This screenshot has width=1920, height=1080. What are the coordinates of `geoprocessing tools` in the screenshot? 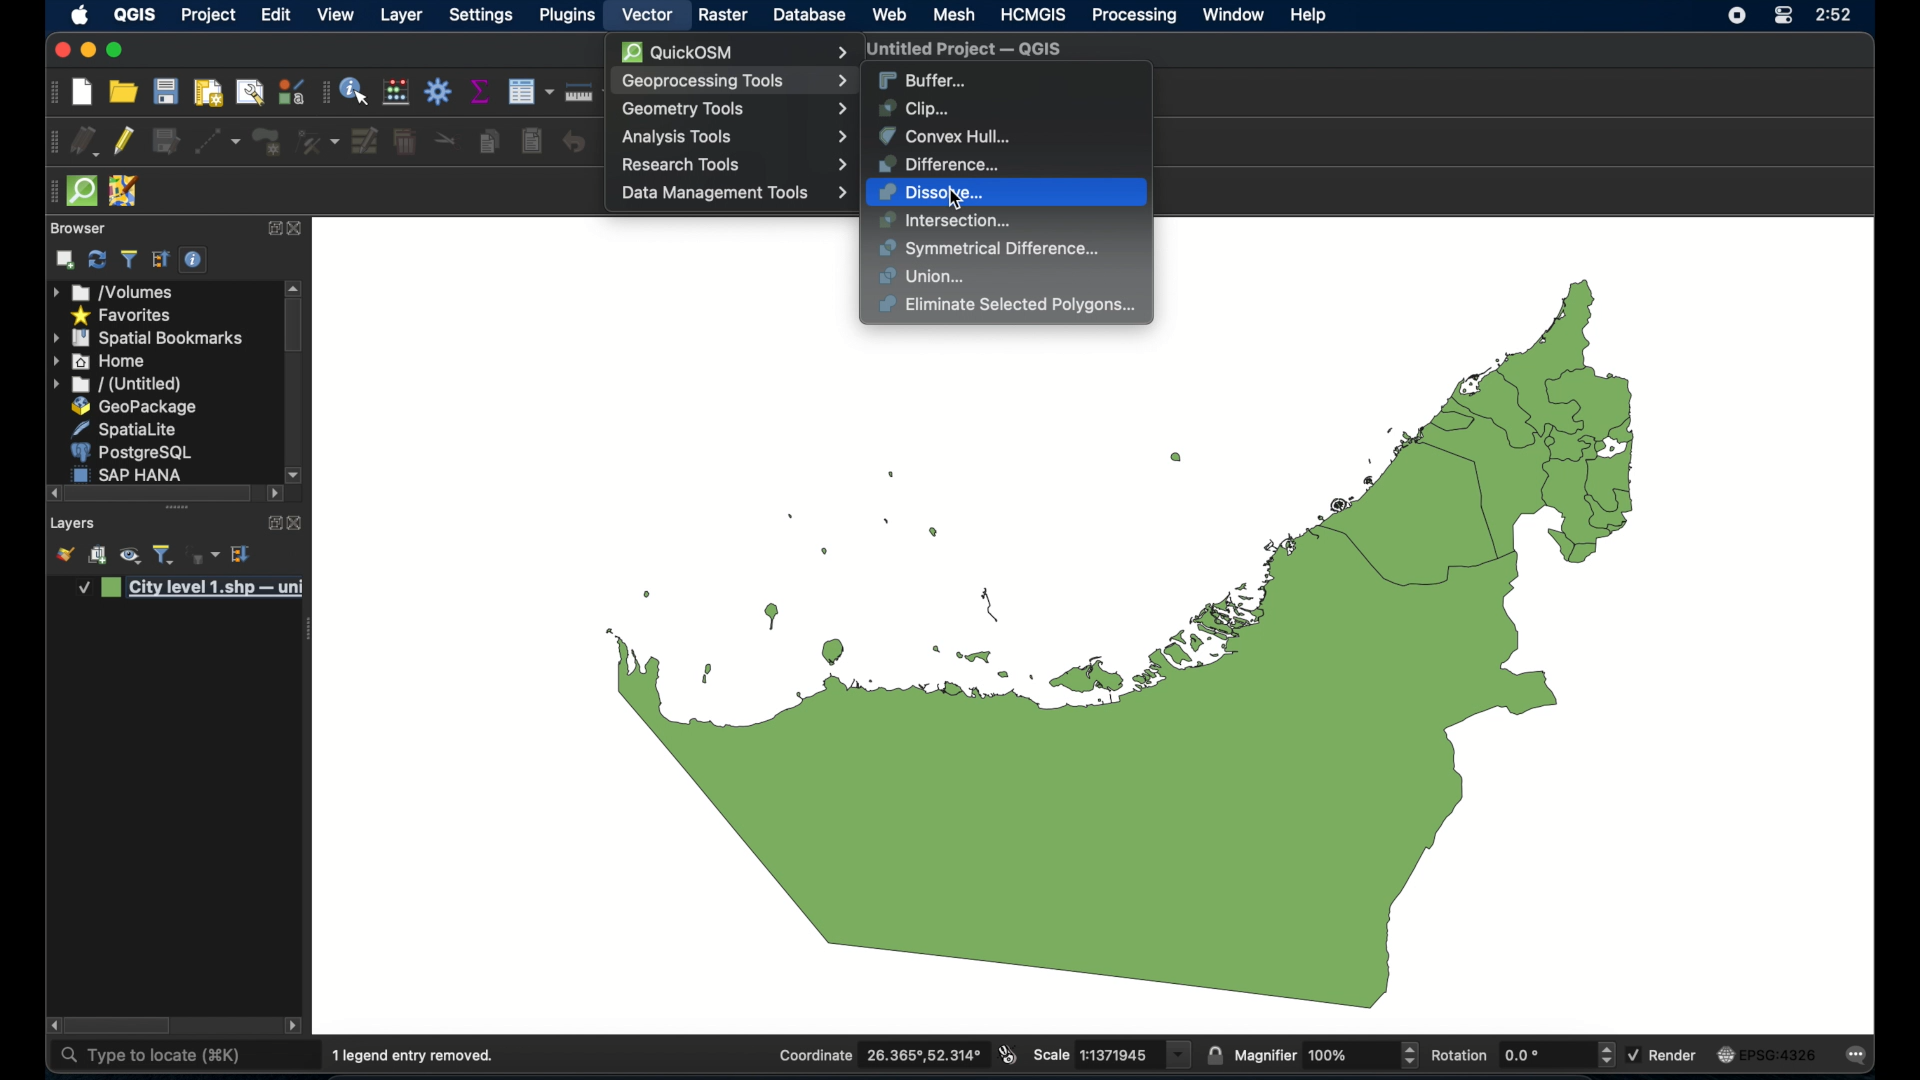 It's located at (731, 81).